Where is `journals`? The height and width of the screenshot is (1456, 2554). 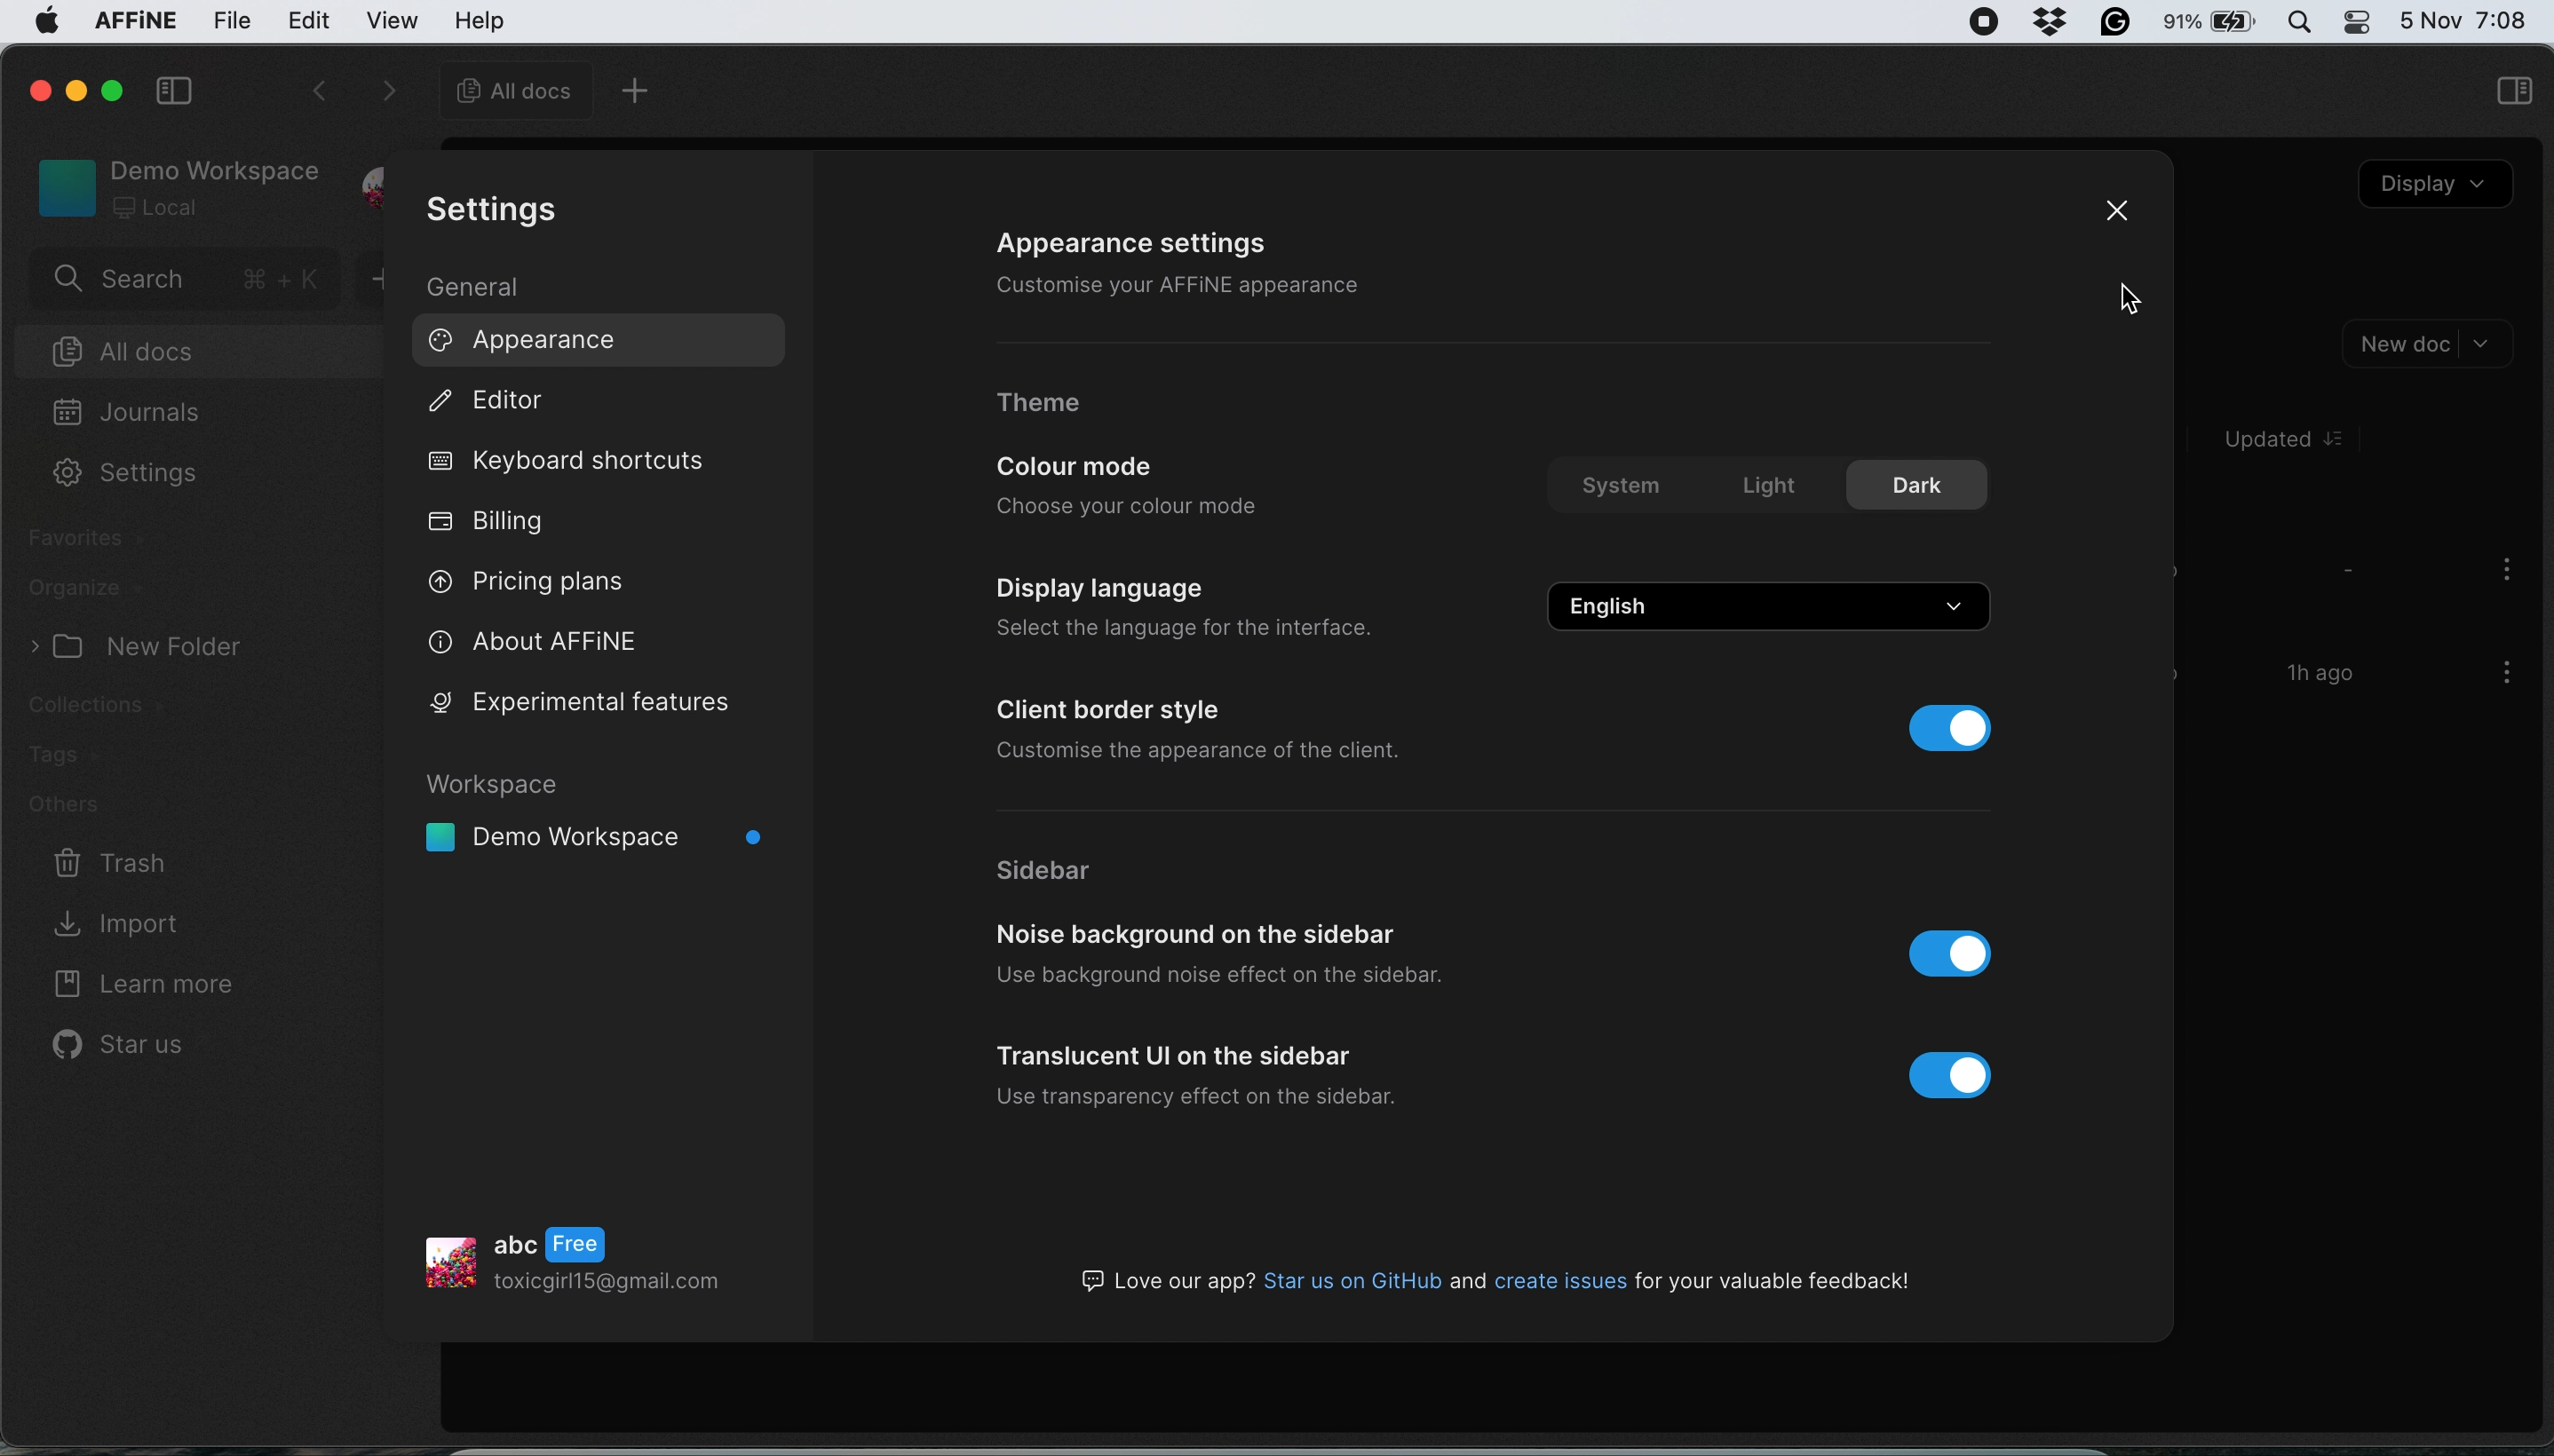 journals is located at coordinates (130, 410).